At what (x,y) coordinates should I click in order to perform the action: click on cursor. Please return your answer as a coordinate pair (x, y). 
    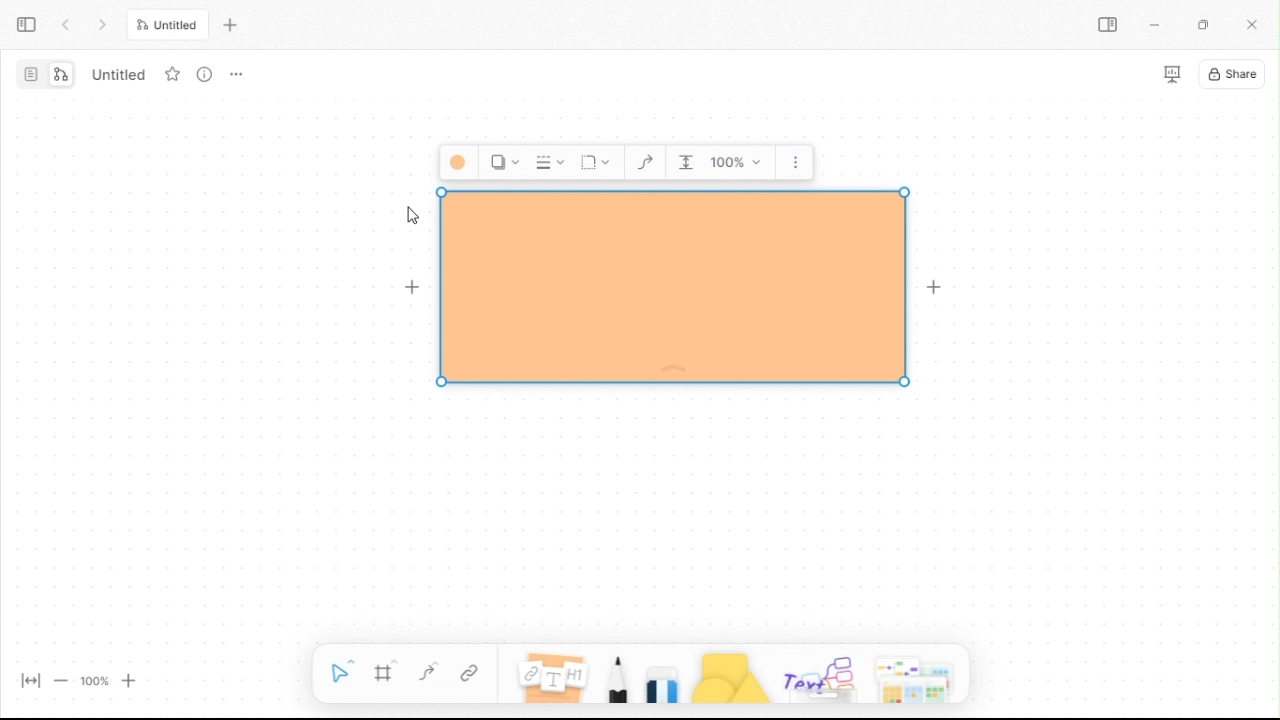
    Looking at the image, I should click on (410, 219).